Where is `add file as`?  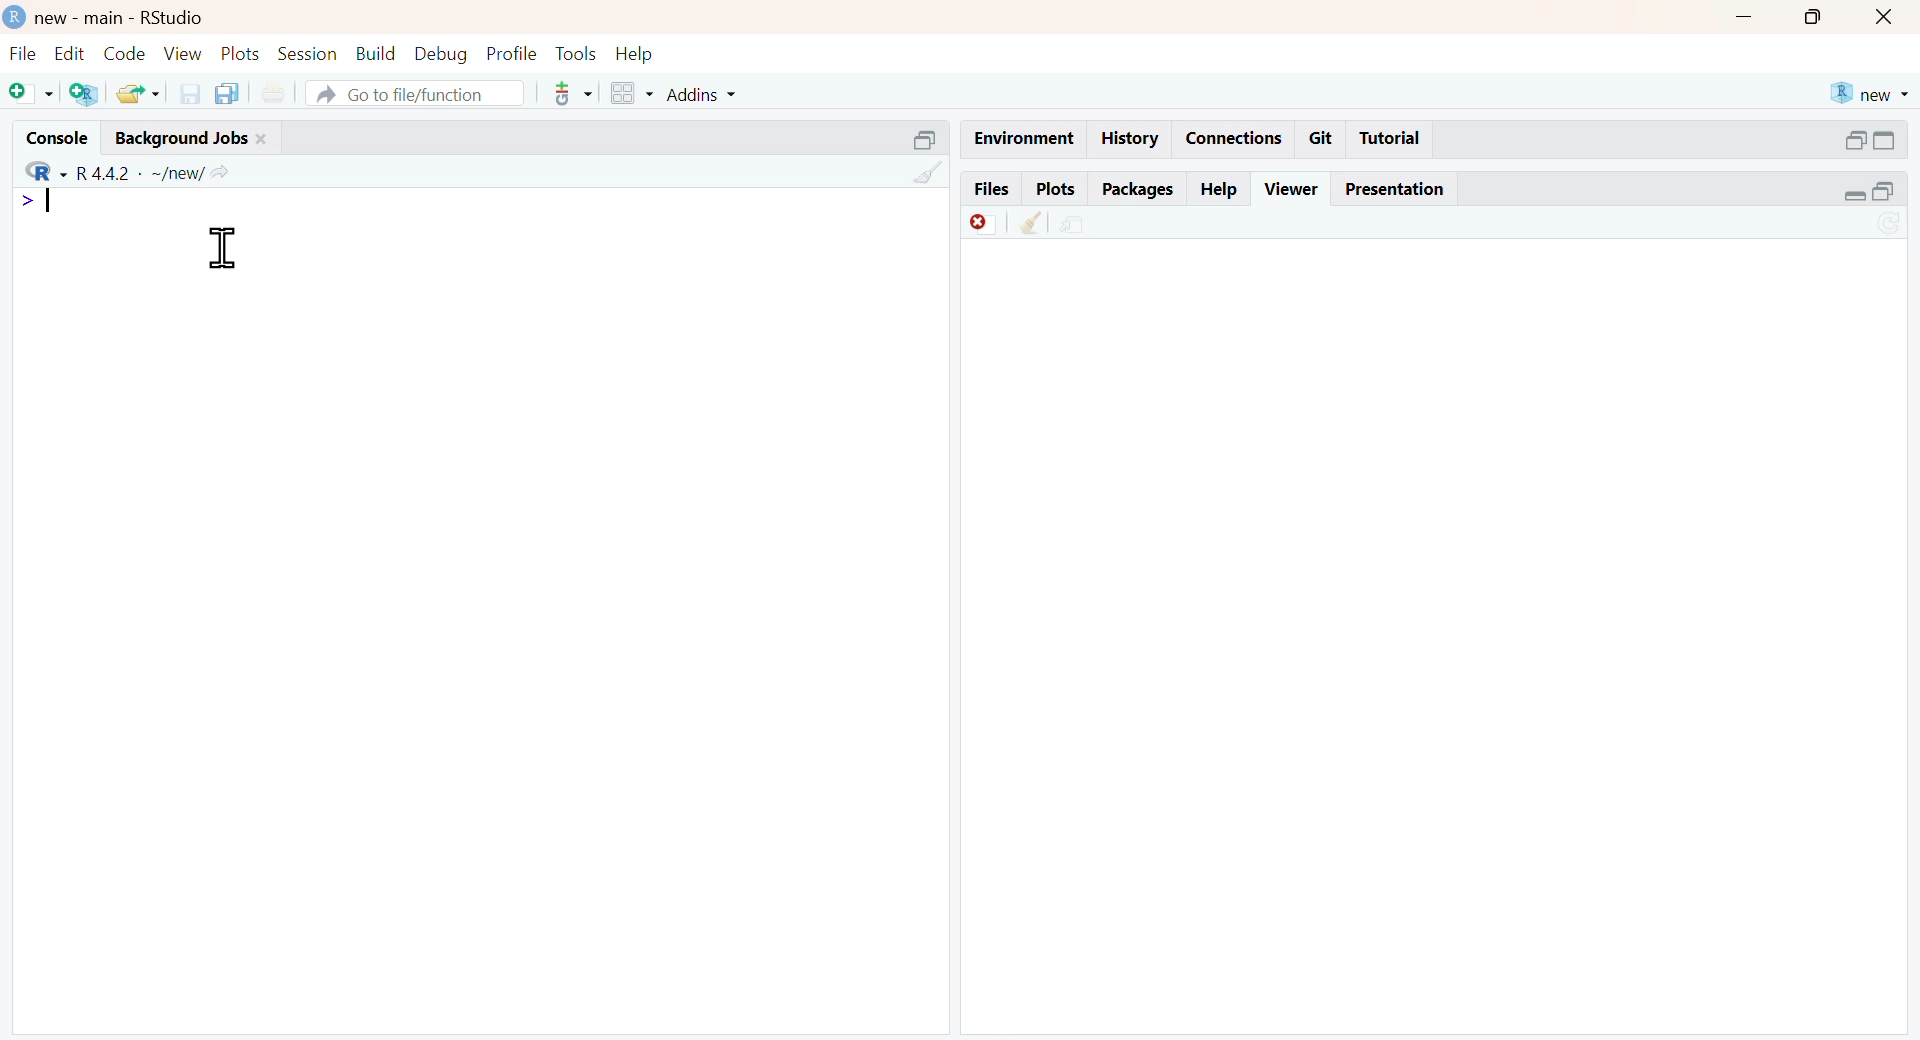
add file as is located at coordinates (32, 94).